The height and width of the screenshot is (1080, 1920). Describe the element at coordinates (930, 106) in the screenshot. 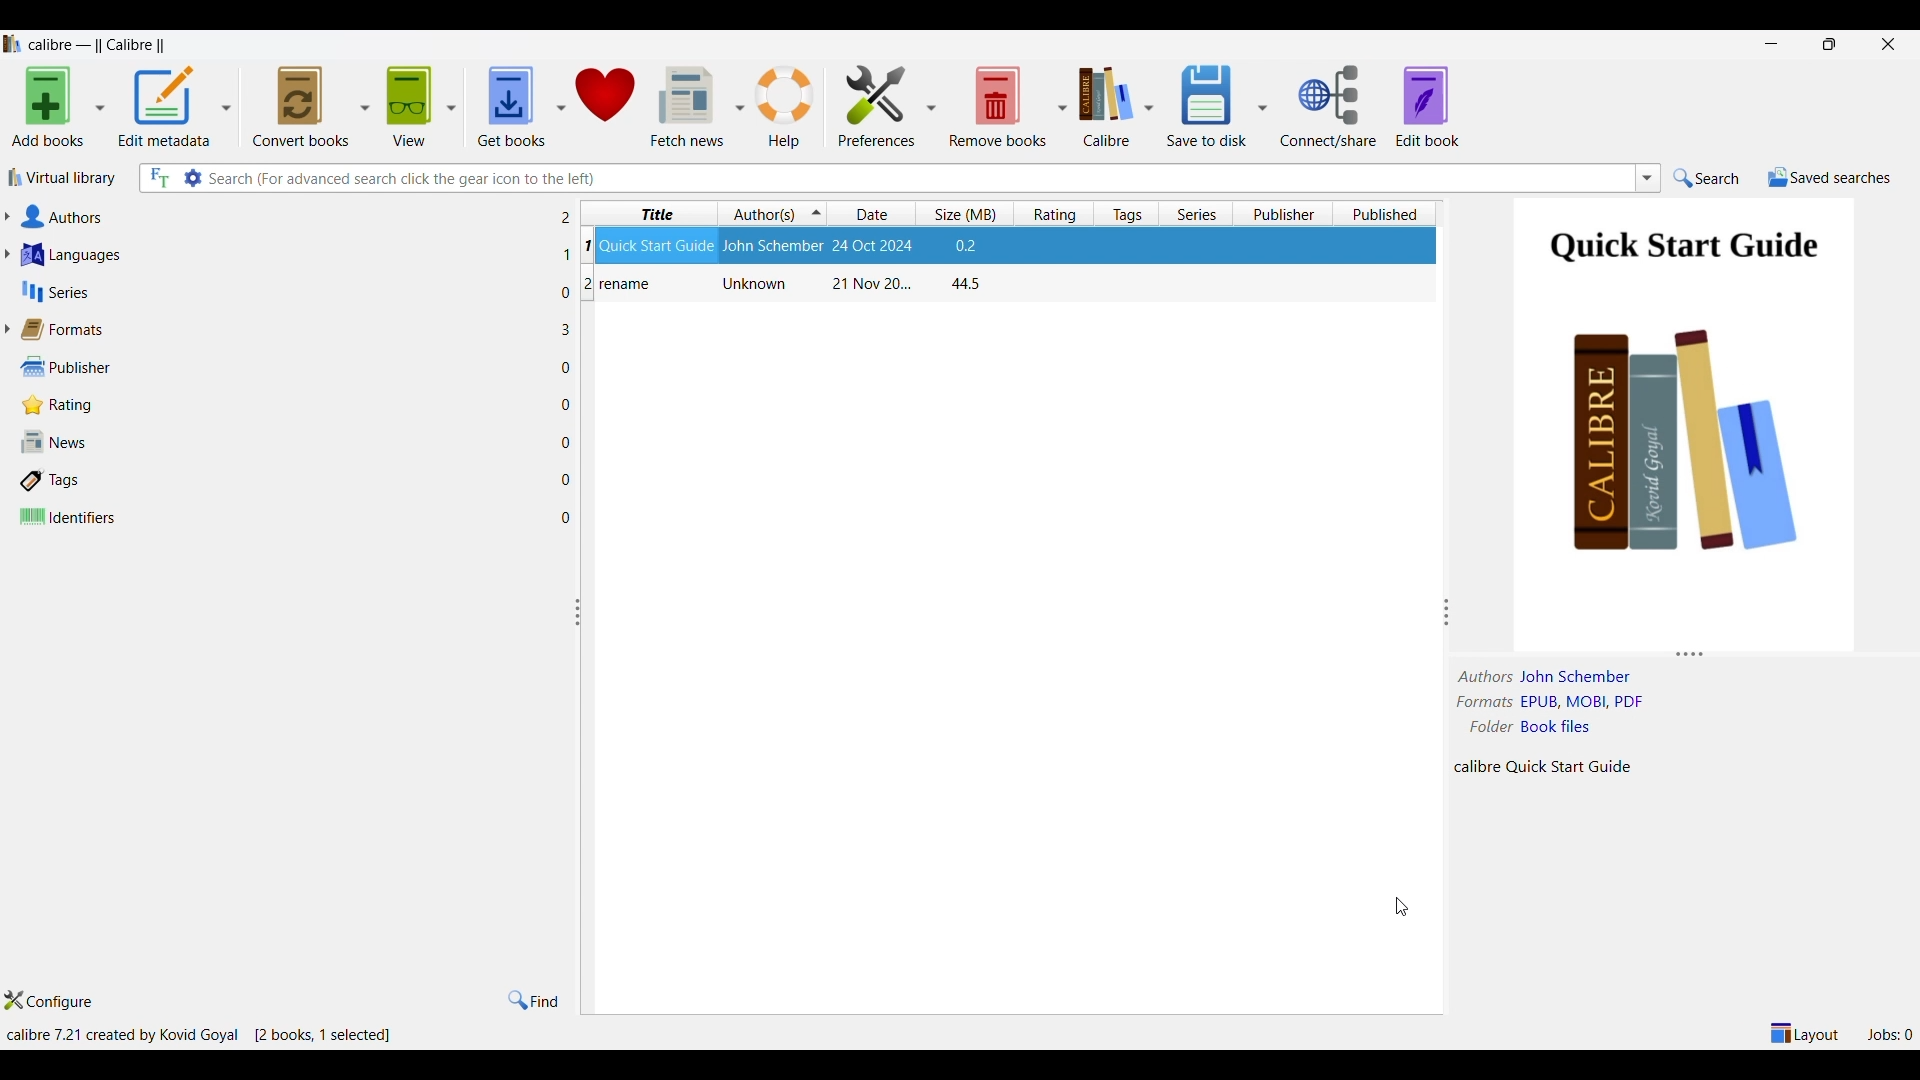

I see `Preference column` at that location.